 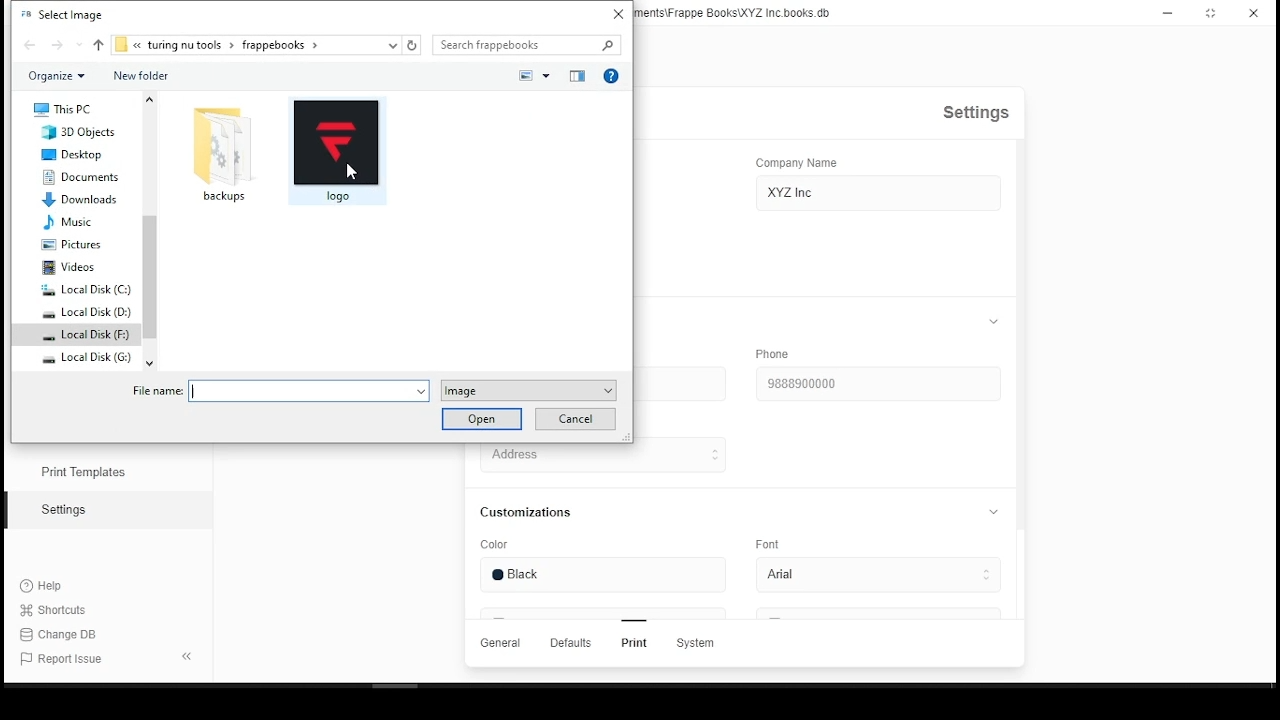 What do you see at coordinates (61, 13) in the screenshot?
I see `select image` at bounding box center [61, 13].